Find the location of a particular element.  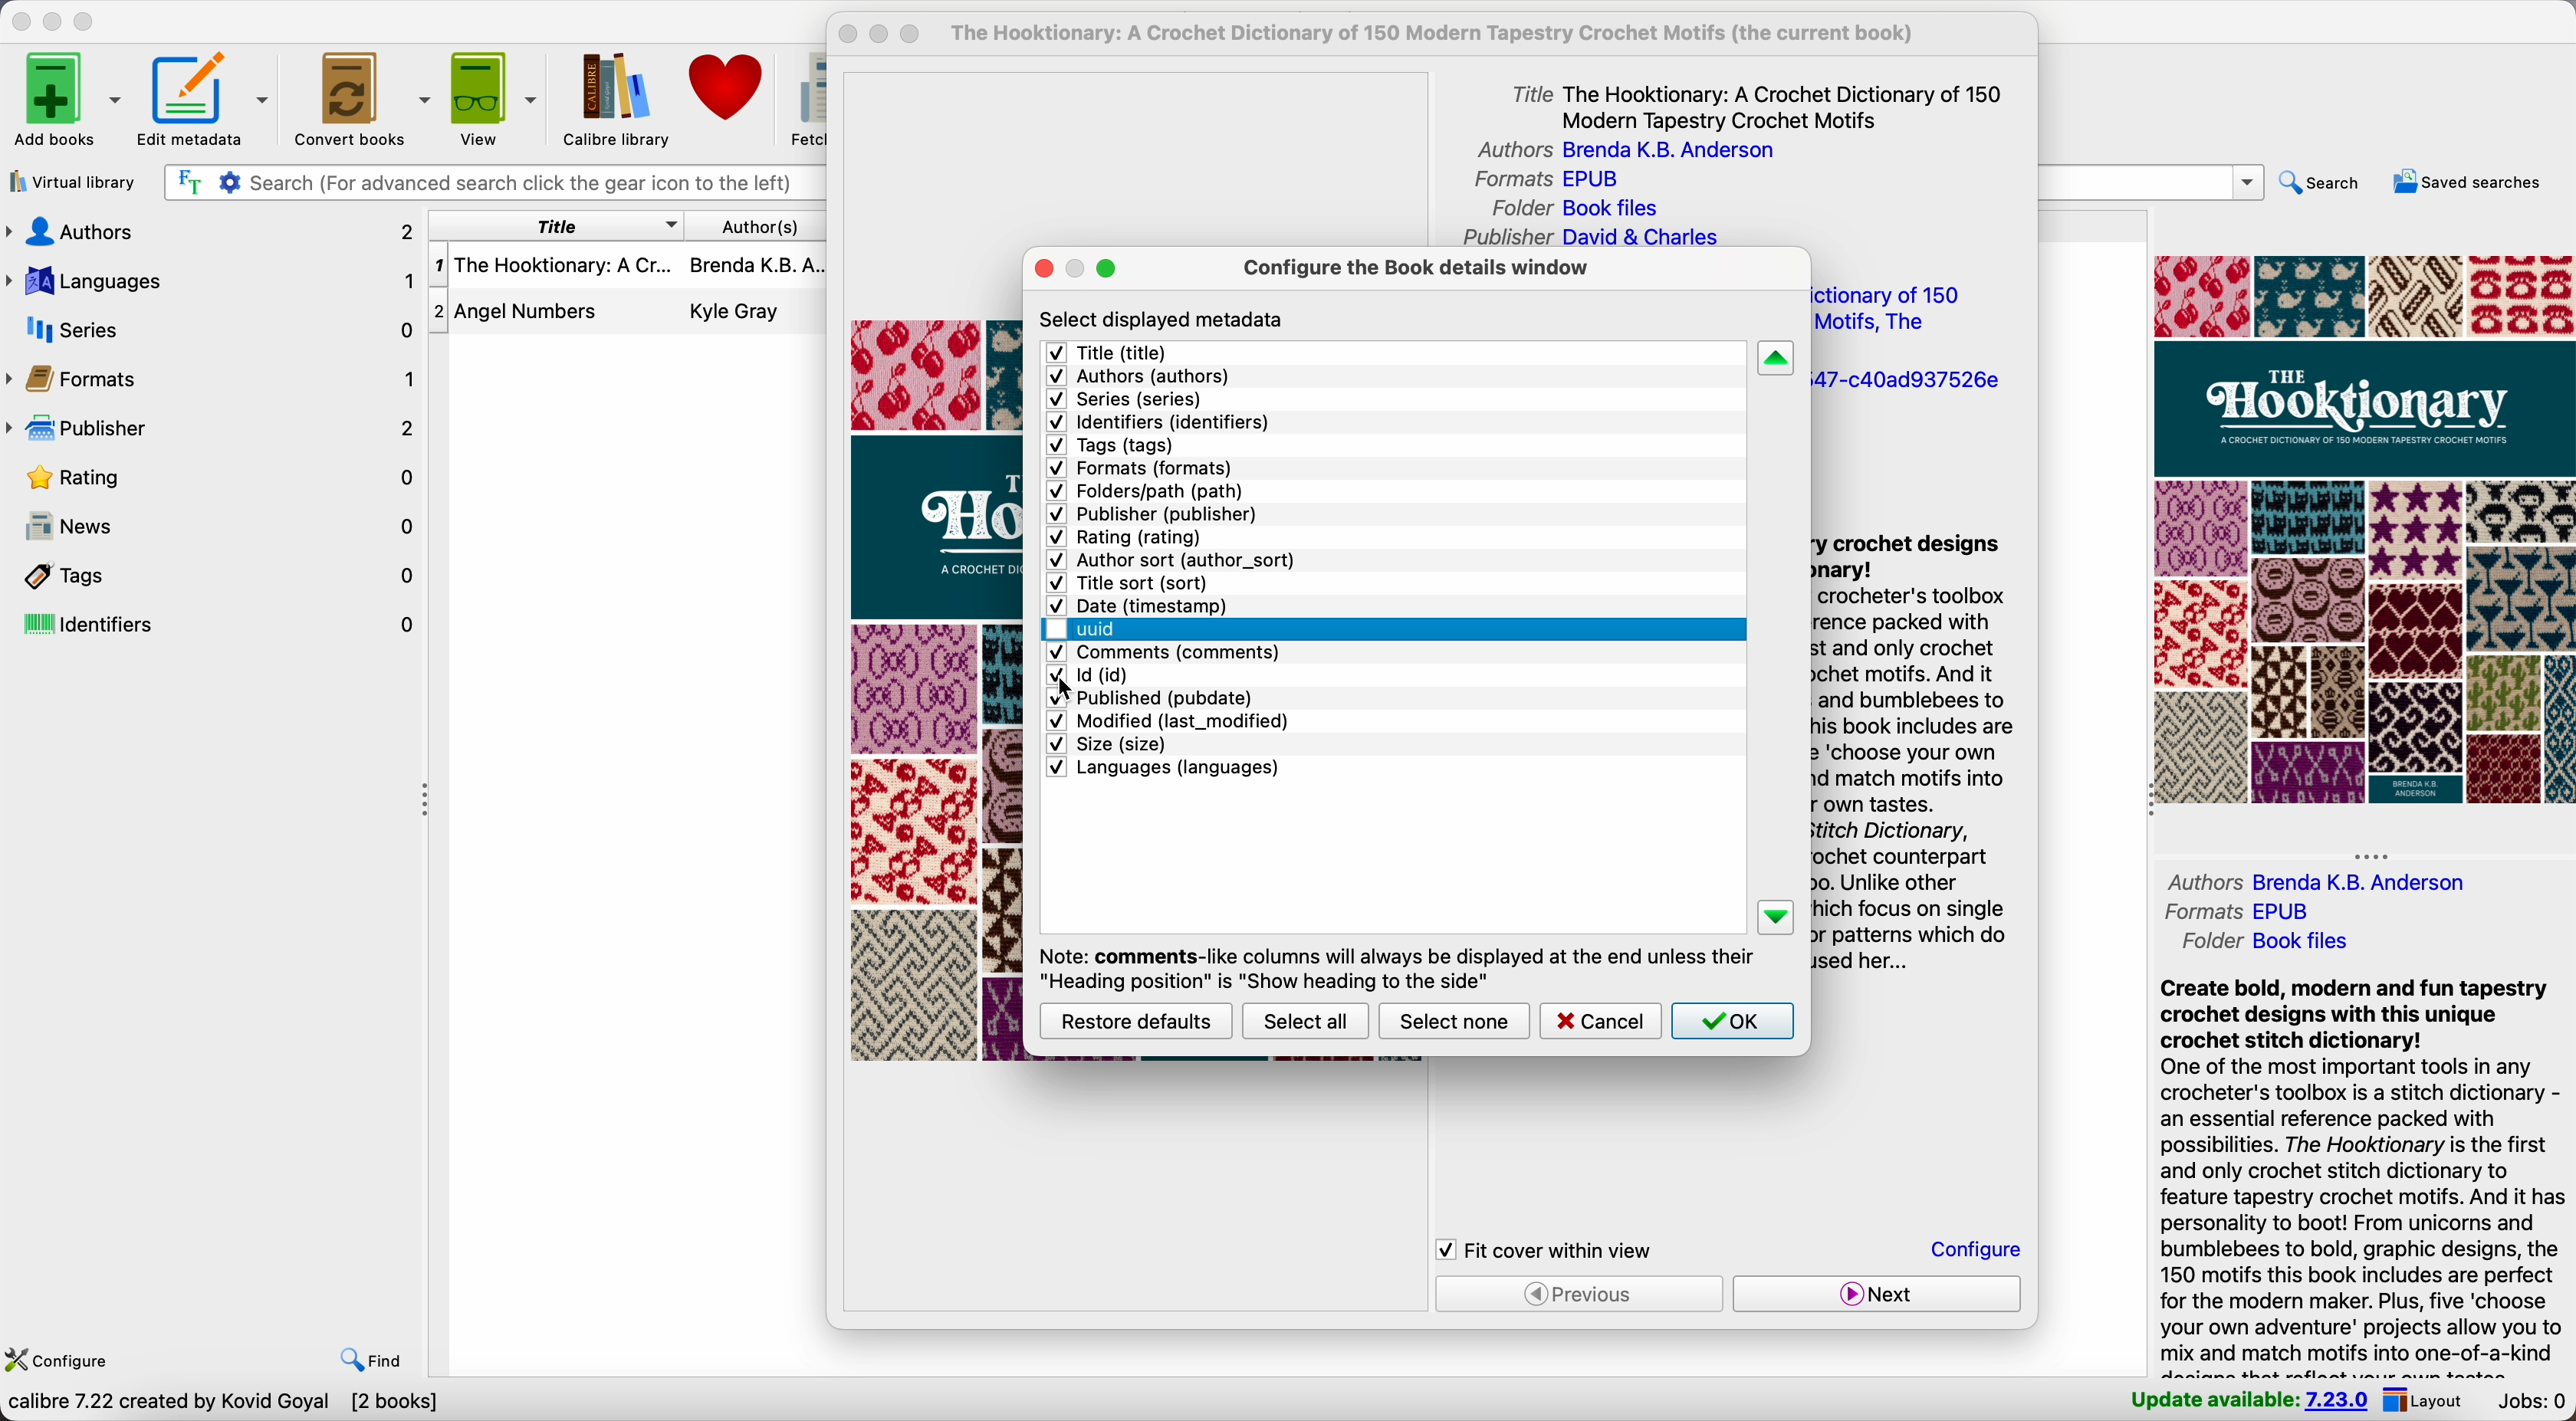

saved searches is located at coordinates (2473, 183).